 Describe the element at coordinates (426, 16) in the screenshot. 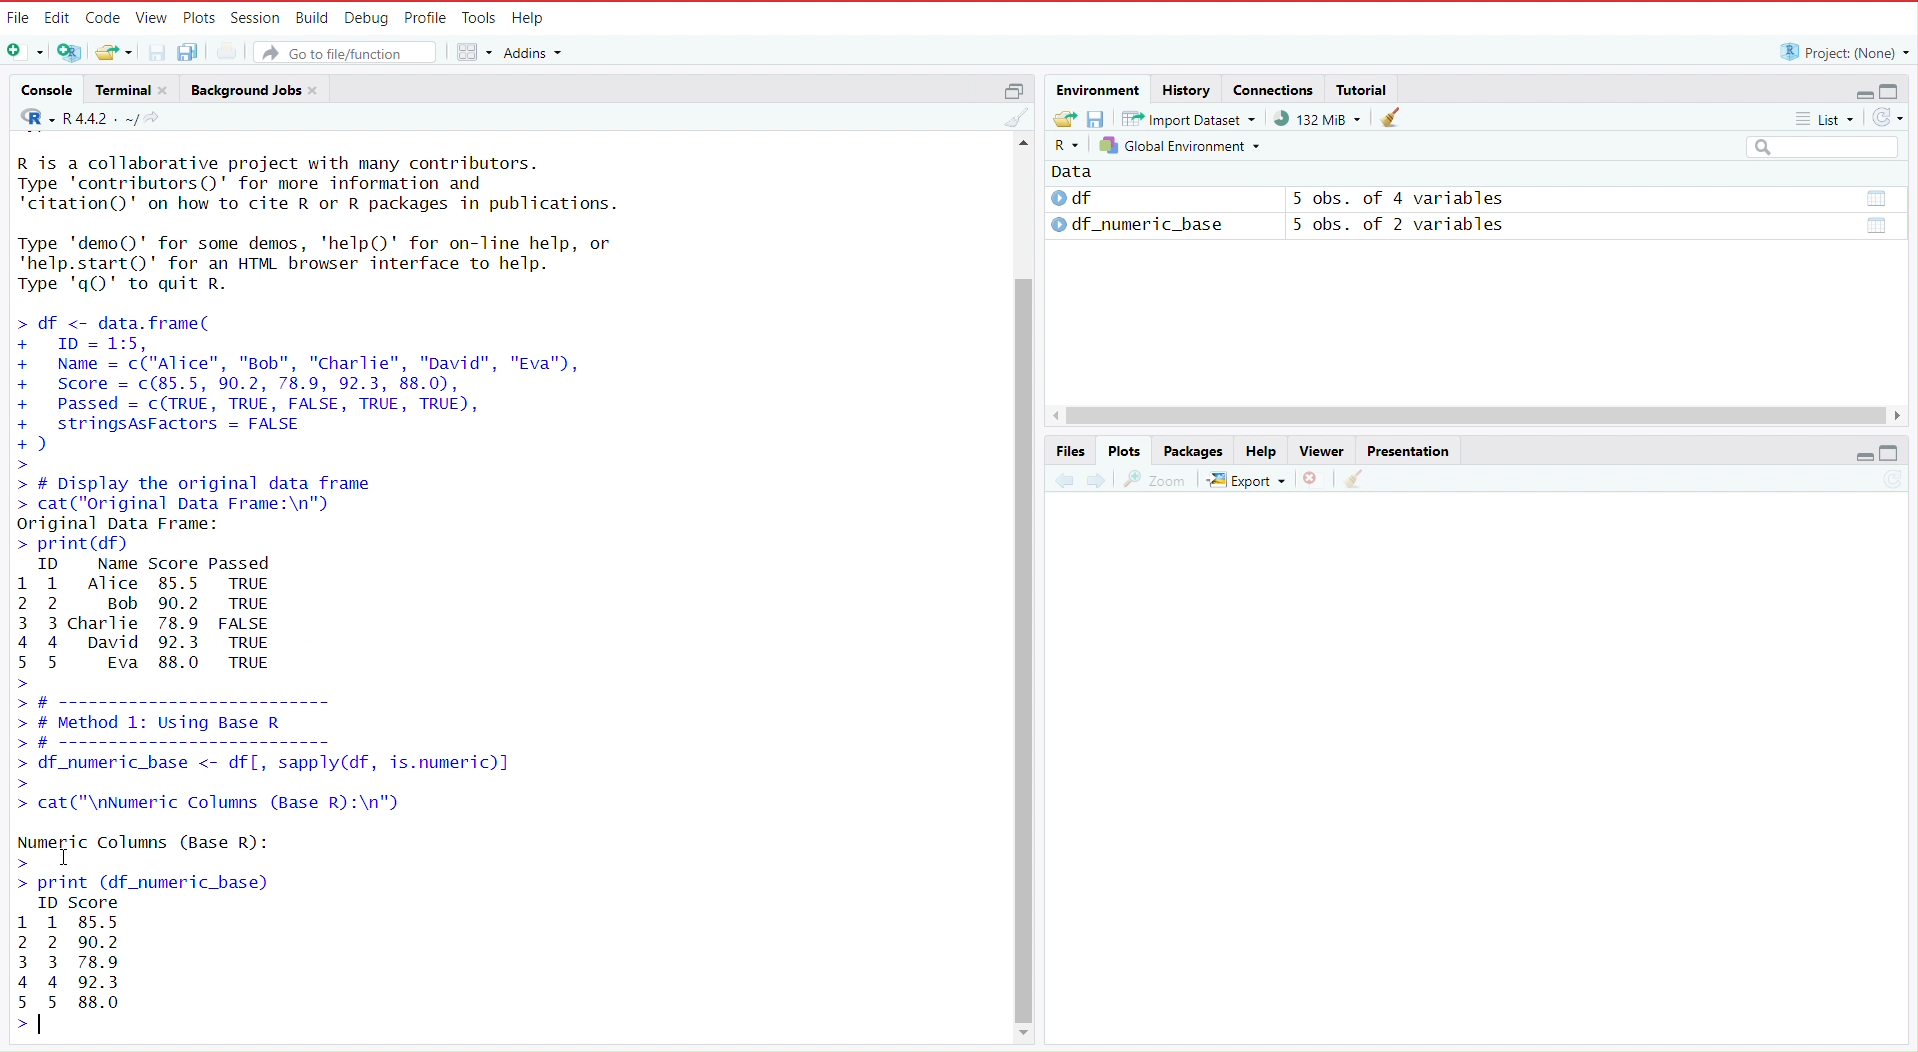

I see `Profile` at that location.